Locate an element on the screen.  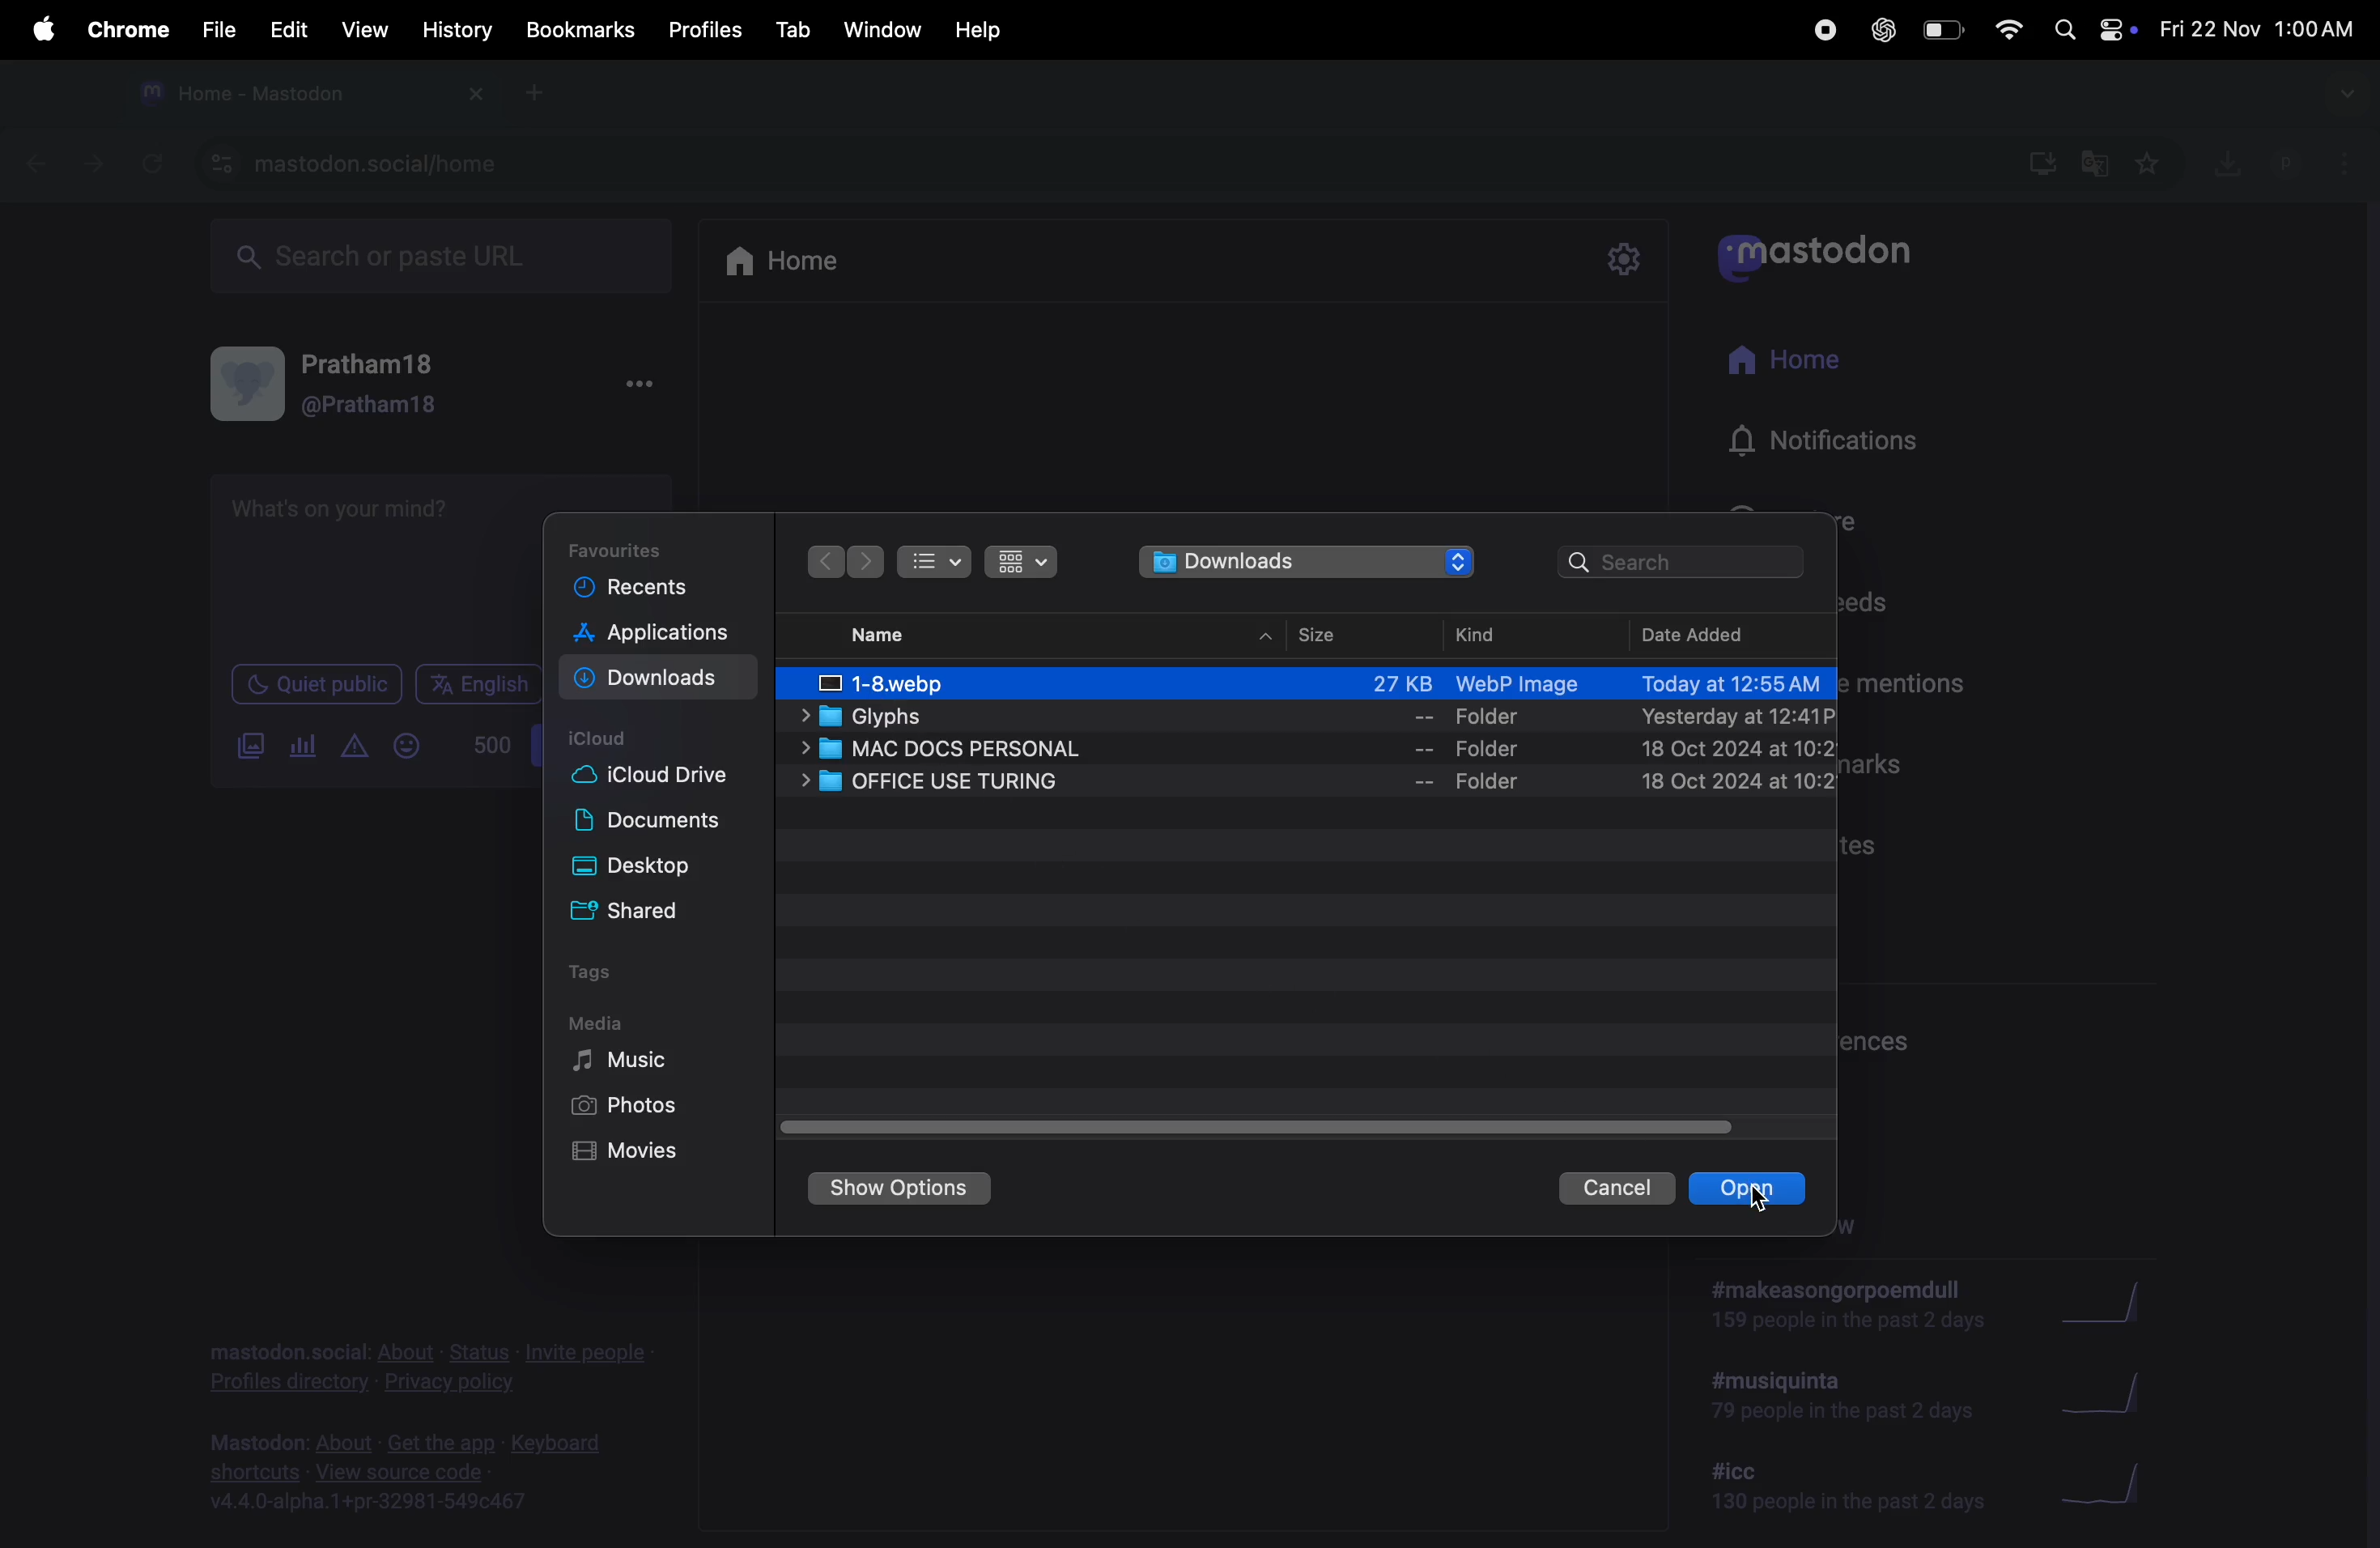
display picture is located at coordinates (247, 383).